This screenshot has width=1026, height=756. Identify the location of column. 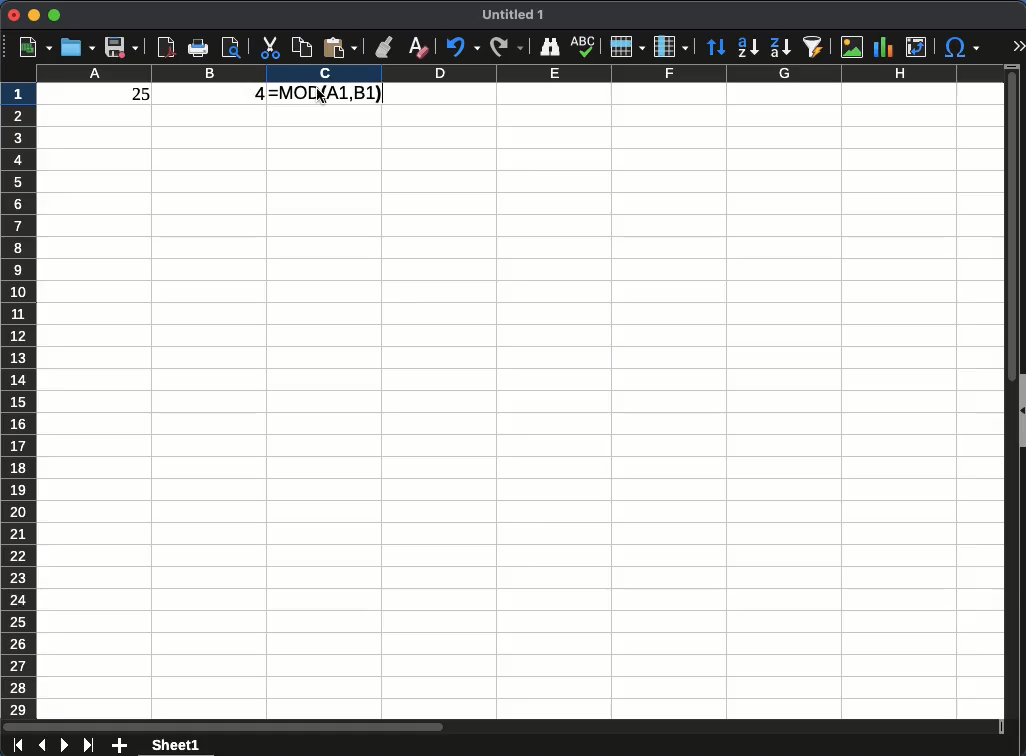
(671, 45).